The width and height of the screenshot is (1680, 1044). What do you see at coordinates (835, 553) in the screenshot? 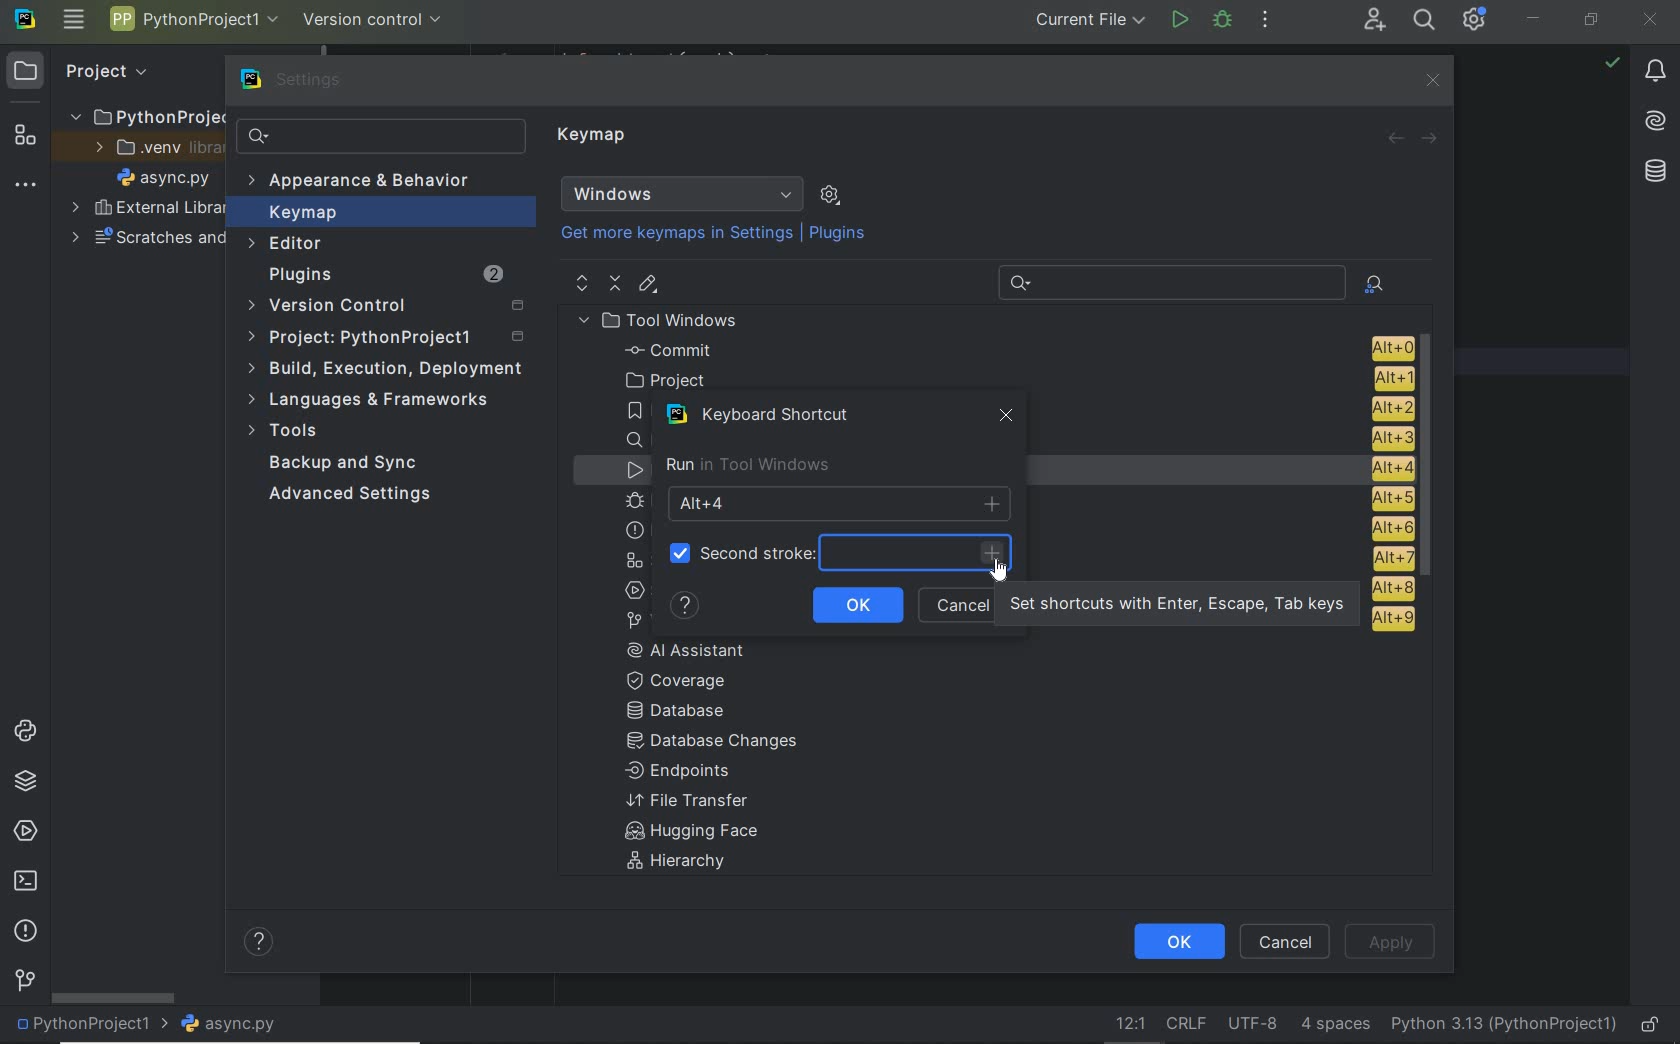
I see `second stroke selected` at bounding box center [835, 553].